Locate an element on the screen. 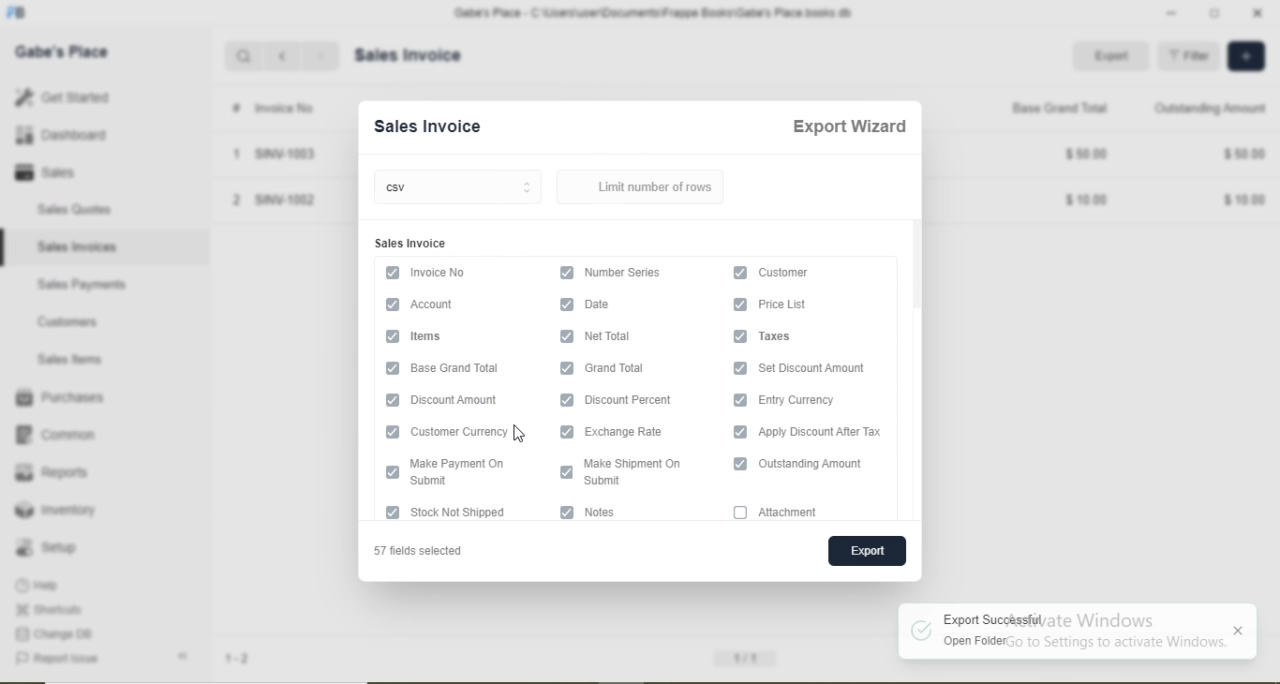  checkbox is located at coordinates (567, 368).